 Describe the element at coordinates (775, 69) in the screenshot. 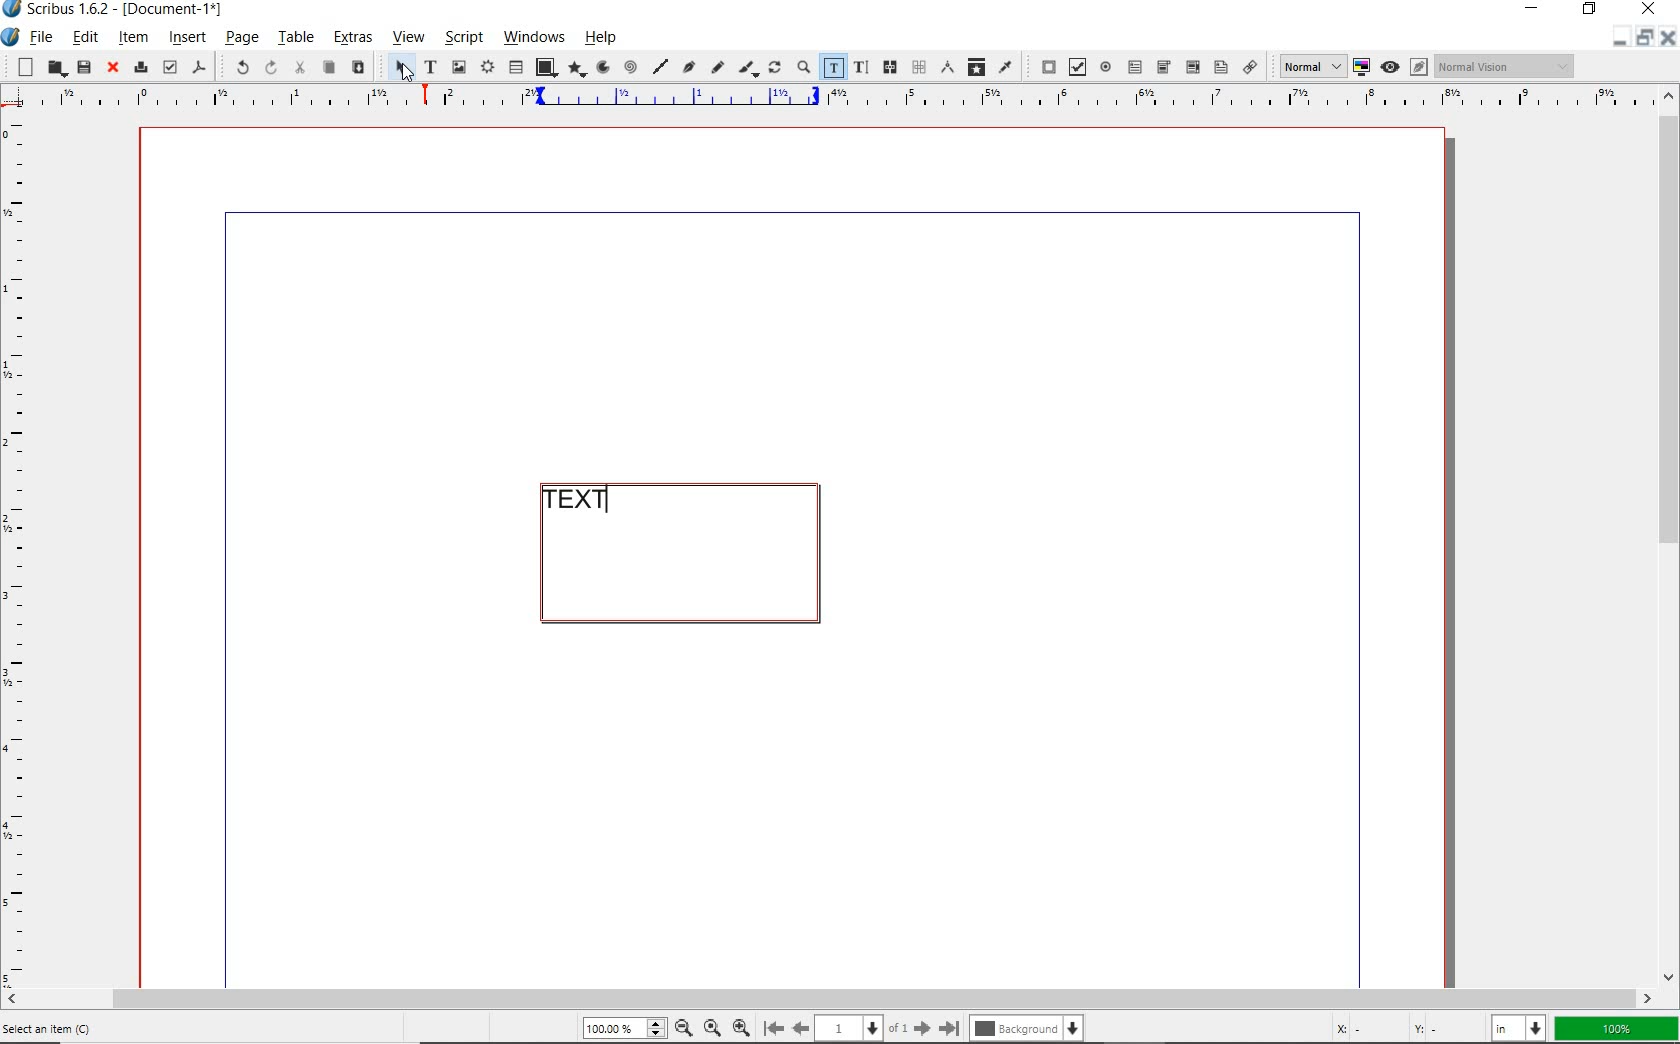

I see `rotate item` at that location.